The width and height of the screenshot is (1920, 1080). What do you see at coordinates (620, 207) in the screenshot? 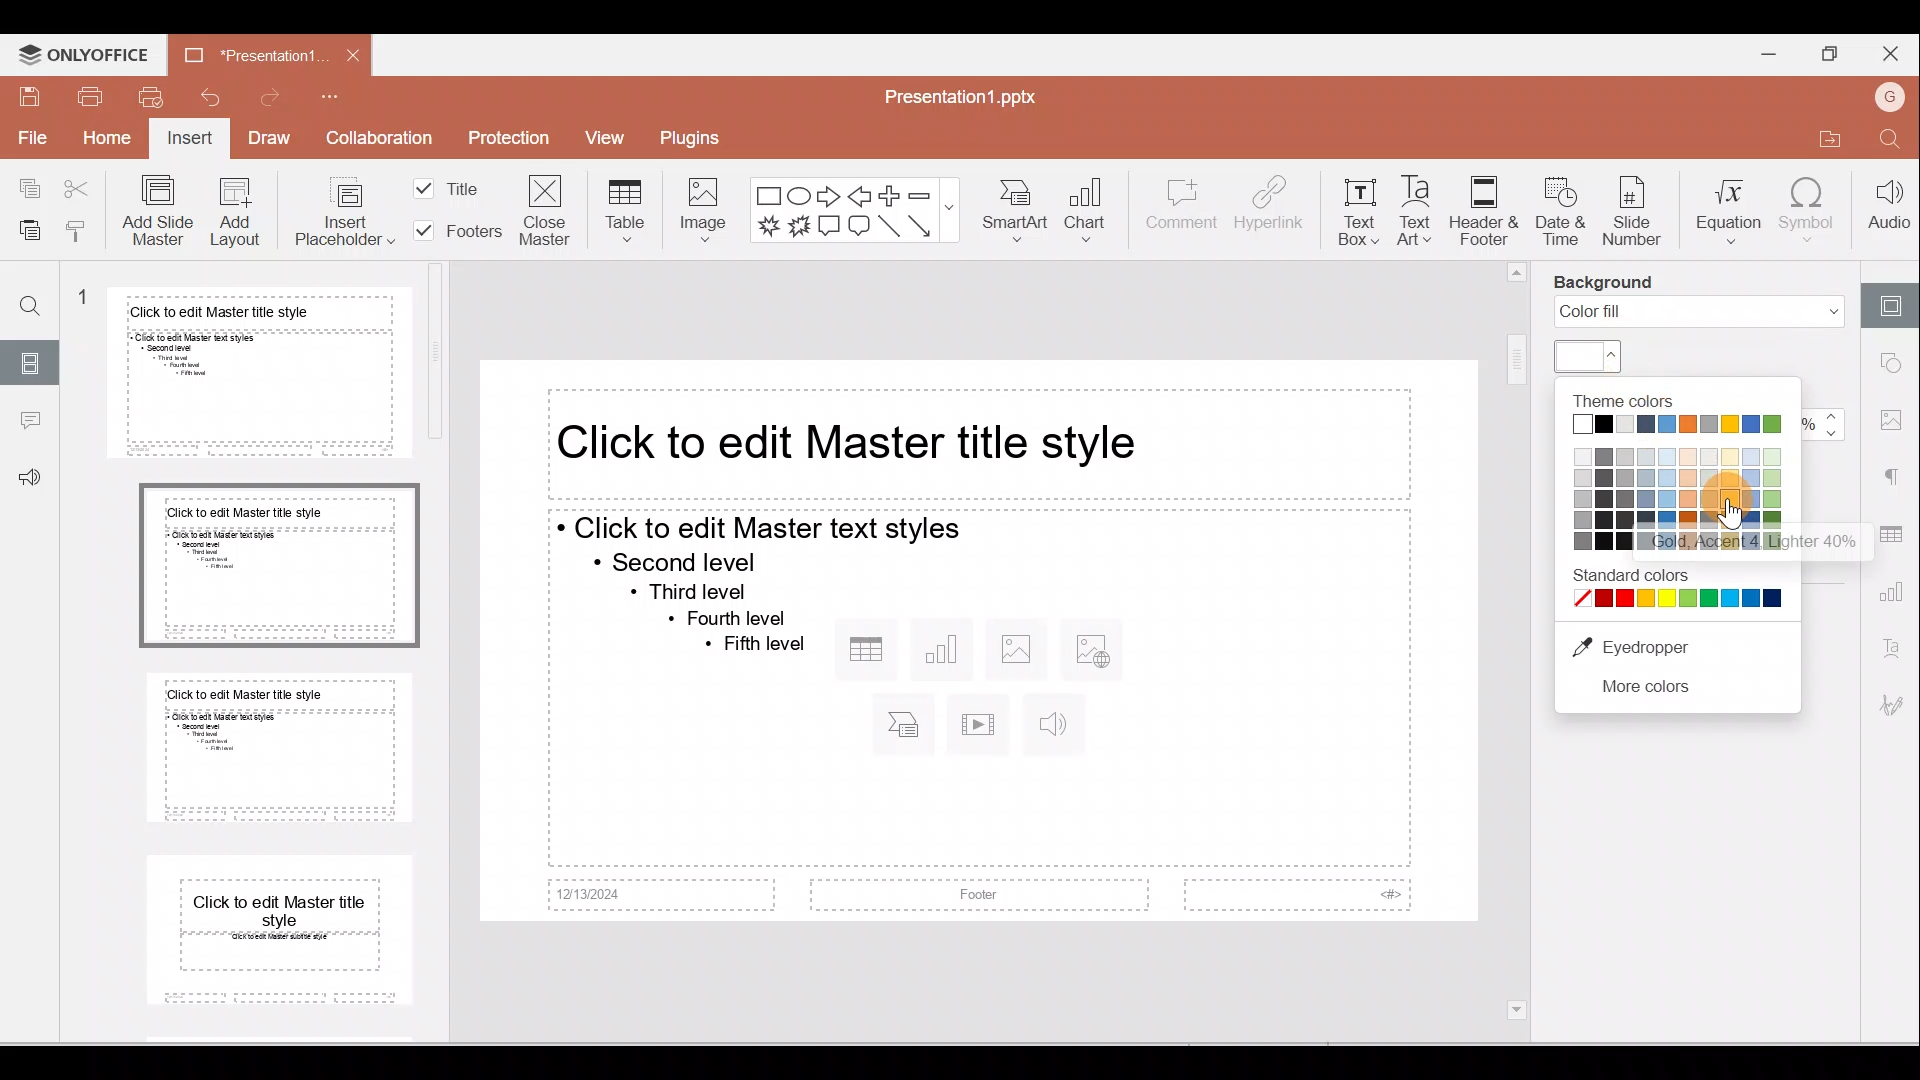
I see `Table` at bounding box center [620, 207].